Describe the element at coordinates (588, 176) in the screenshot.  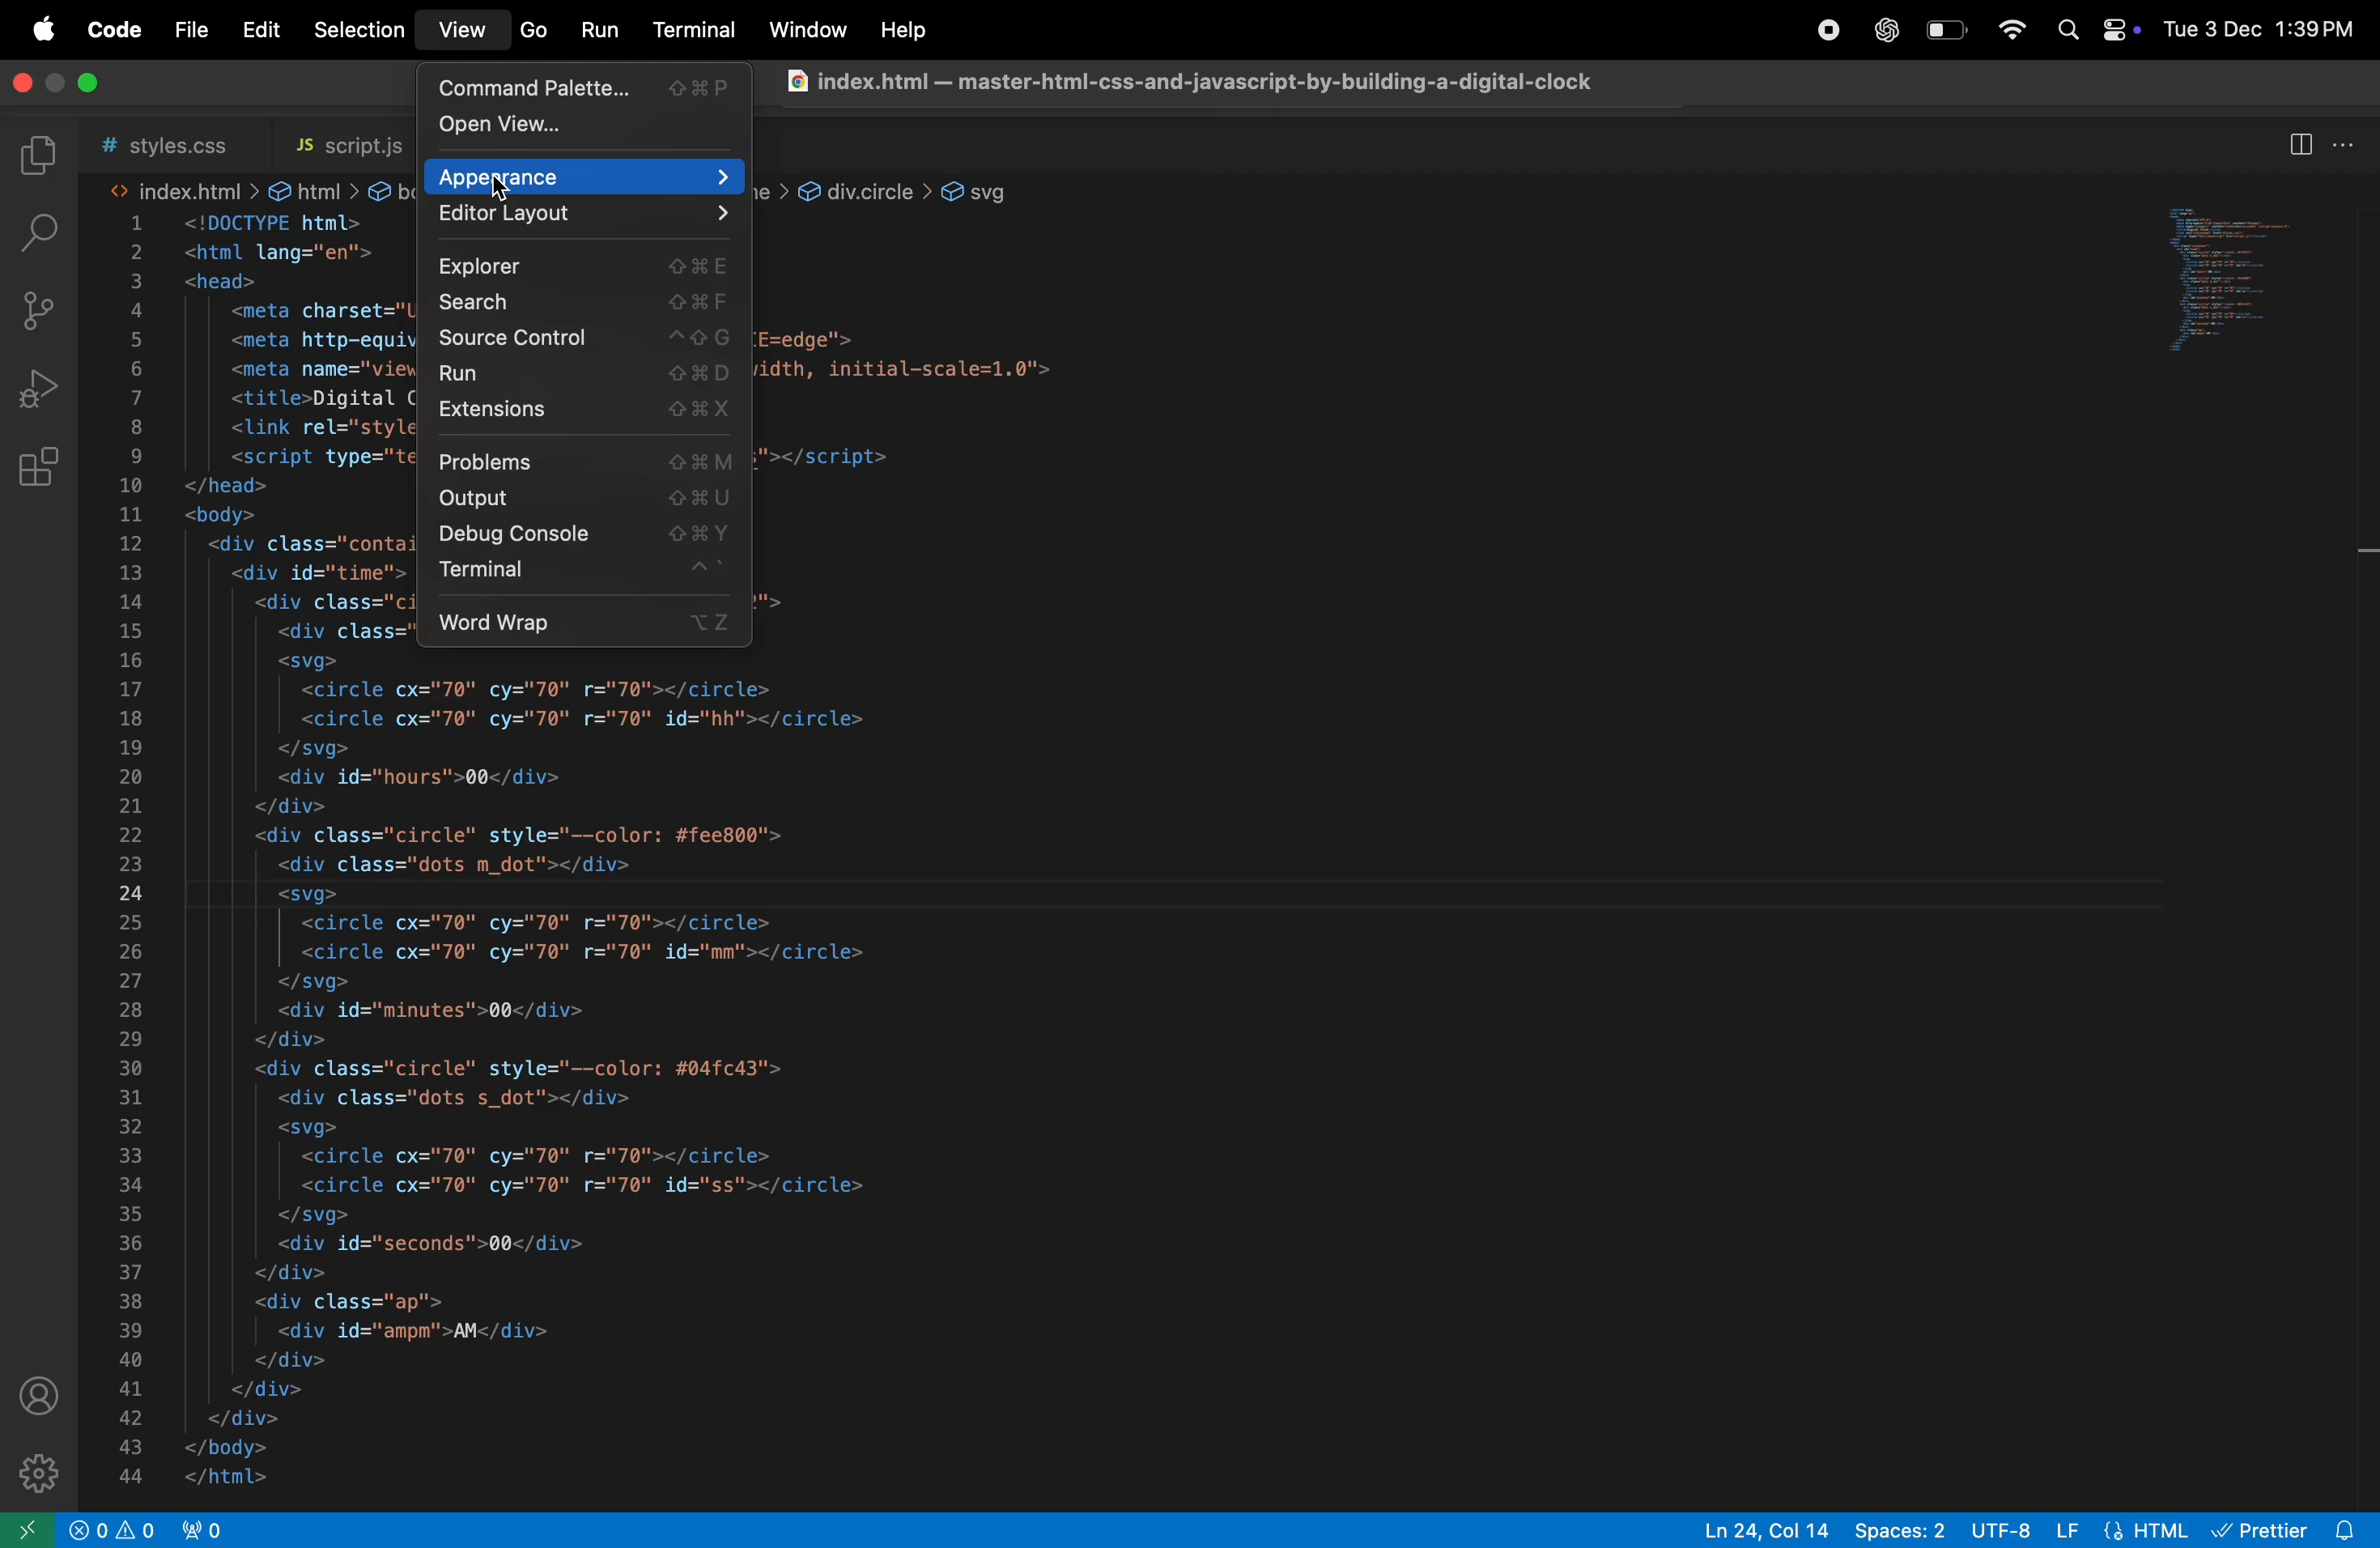
I see `apperance` at that location.